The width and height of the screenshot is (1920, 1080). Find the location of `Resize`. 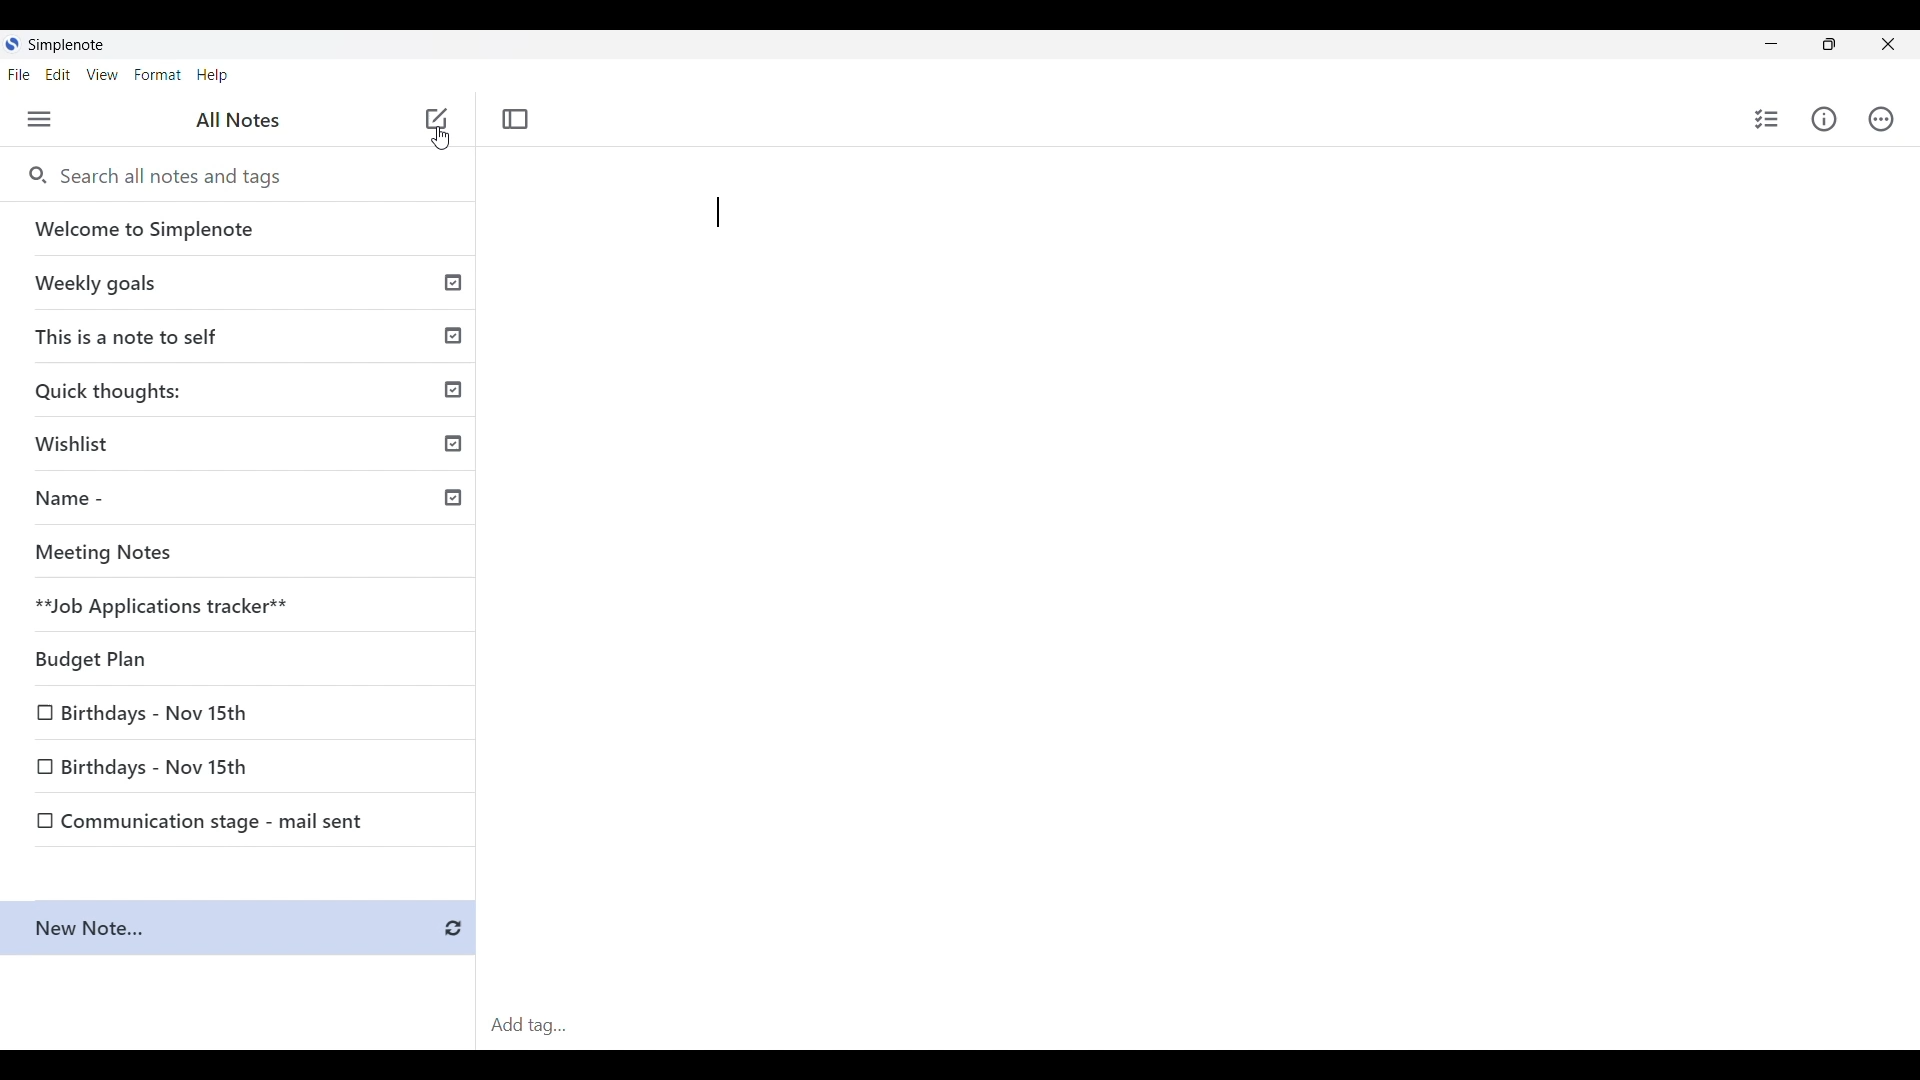

Resize is located at coordinates (1827, 48).